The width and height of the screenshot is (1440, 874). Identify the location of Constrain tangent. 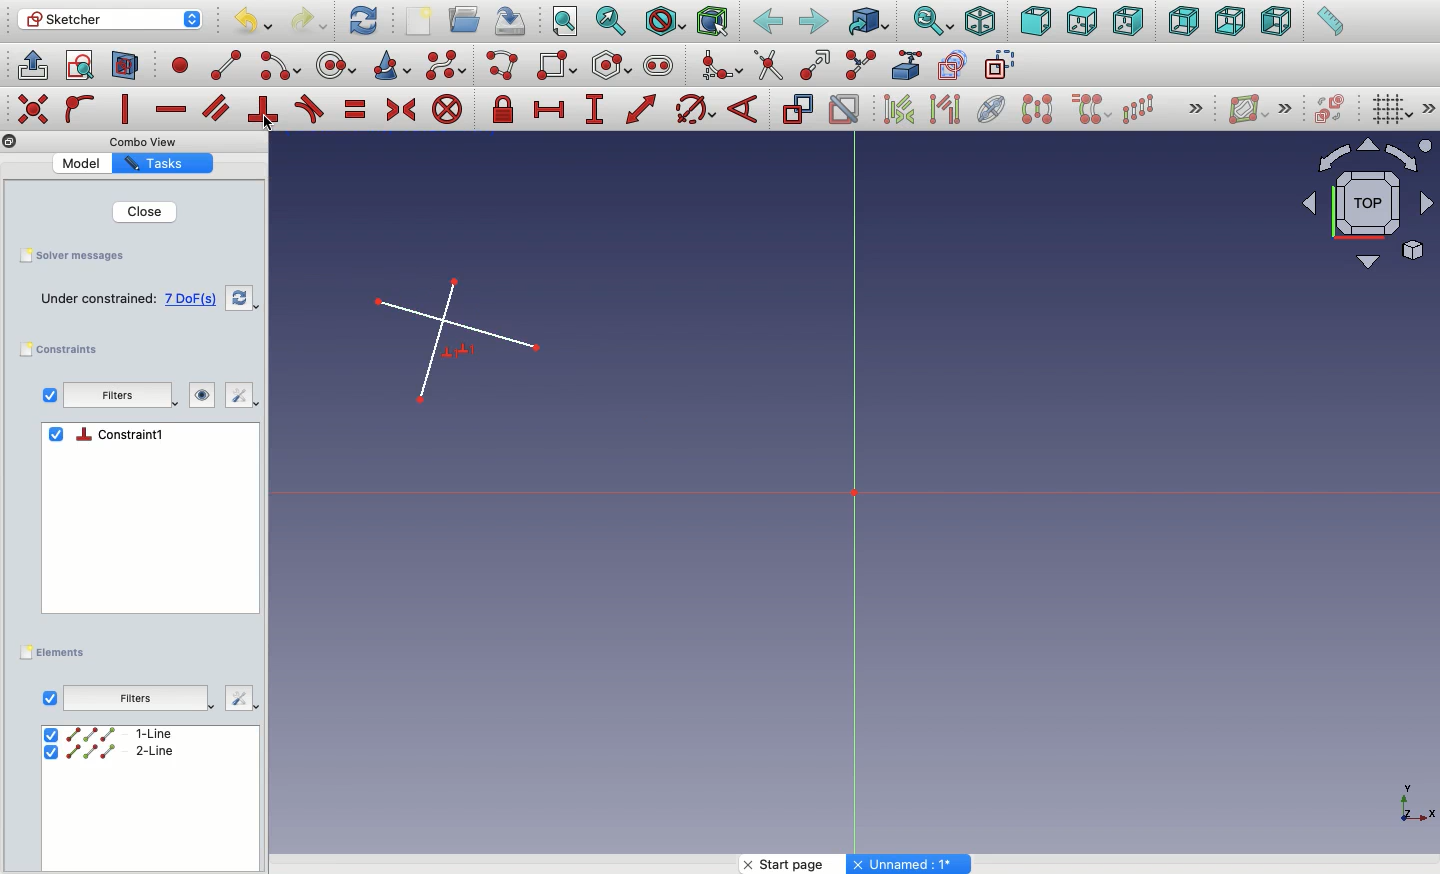
(310, 109).